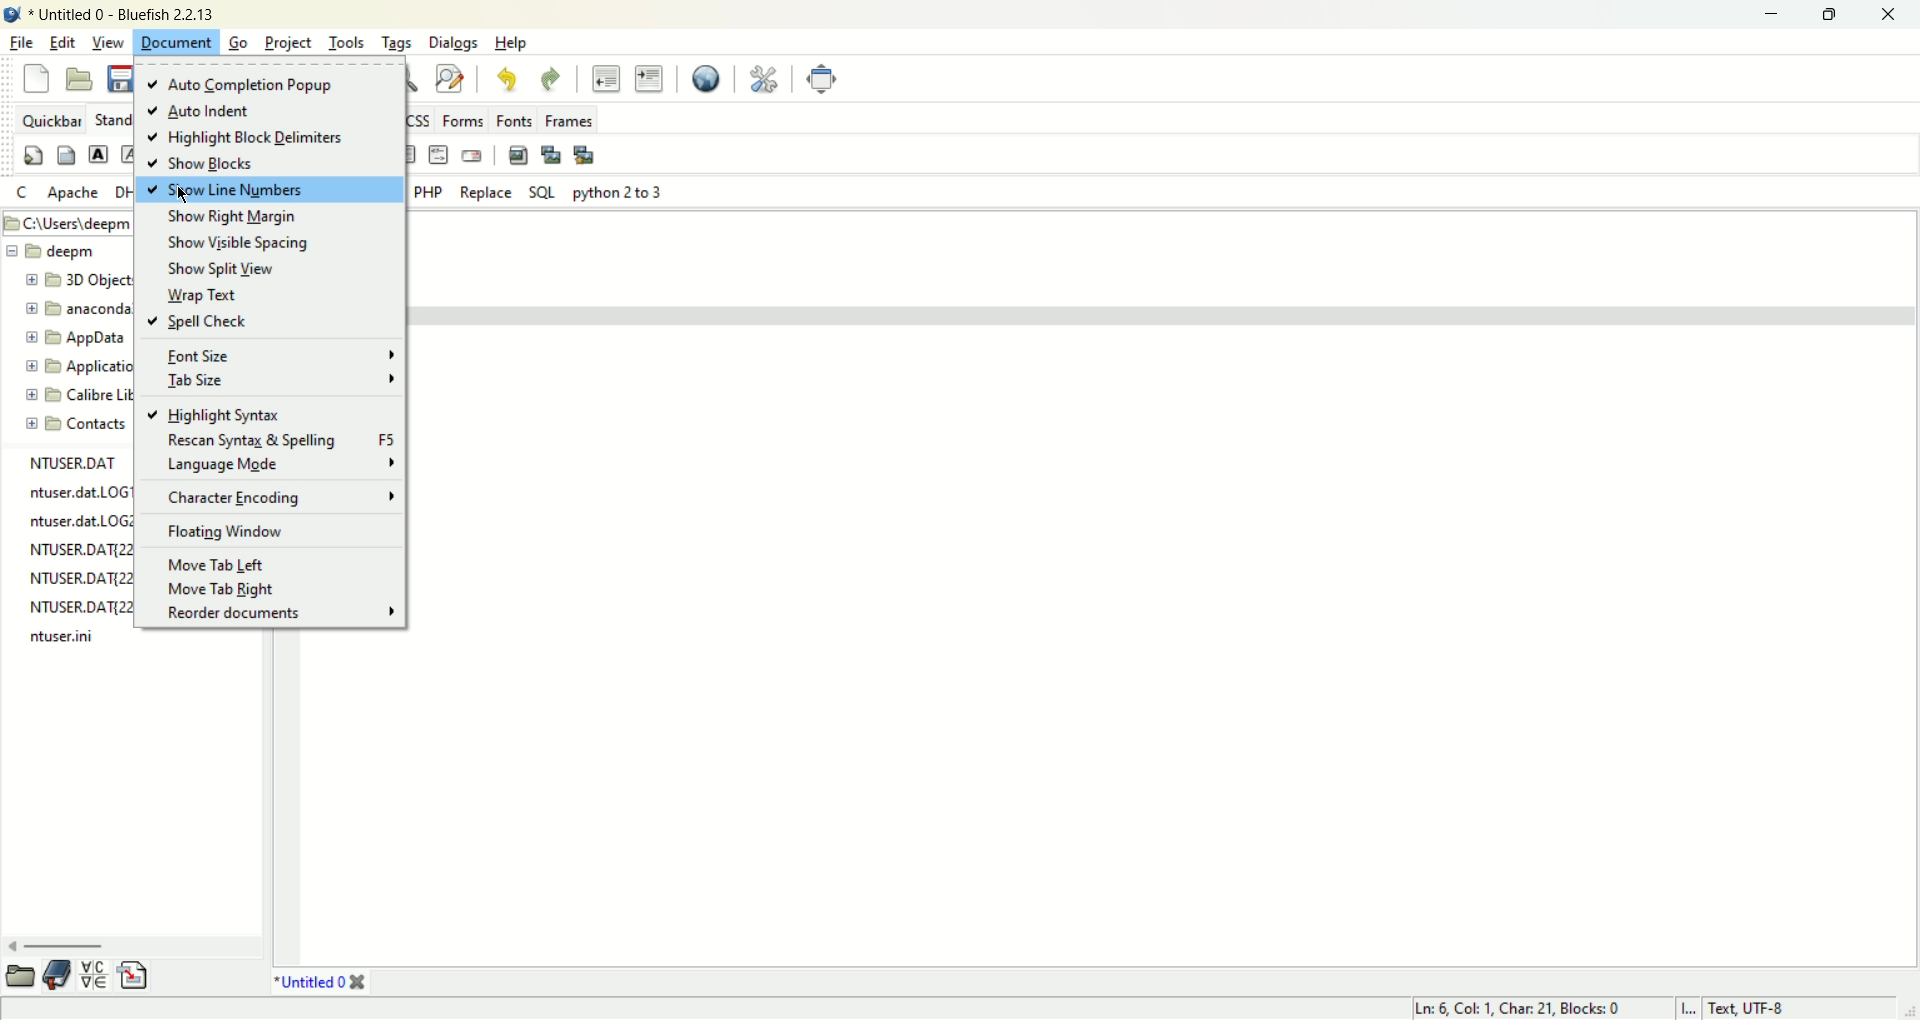 The image size is (1920, 1020). What do you see at coordinates (75, 546) in the screenshot?
I see `NTUSER.DAT{2:` at bounding box center [75, 546].